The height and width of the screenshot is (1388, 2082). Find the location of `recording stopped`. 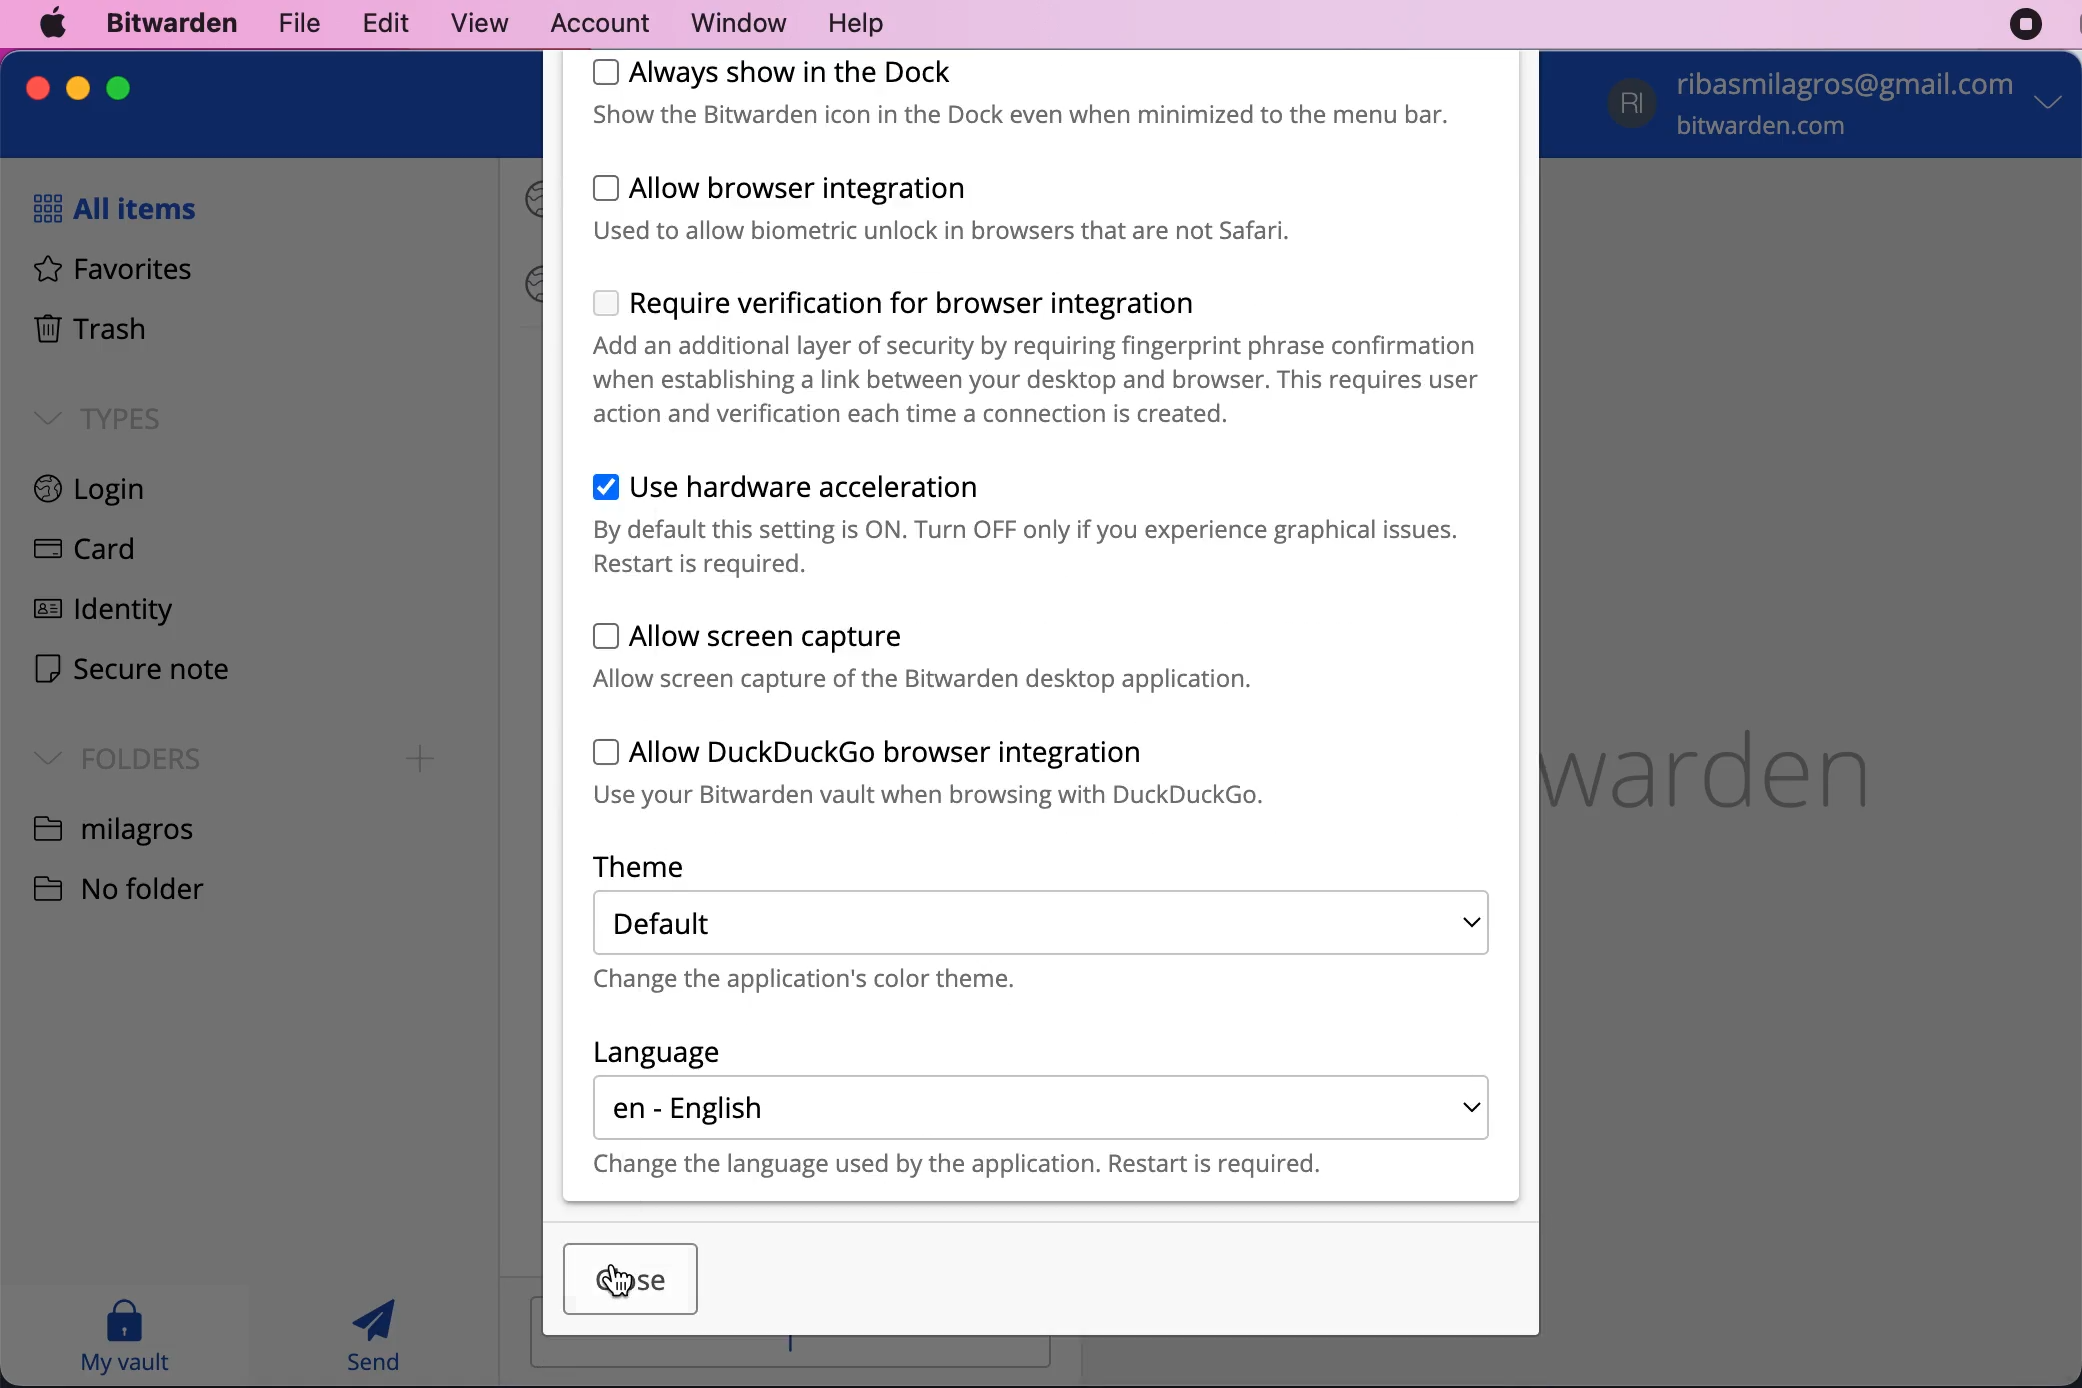

recording stopped is located at coordinates (2026, 25).